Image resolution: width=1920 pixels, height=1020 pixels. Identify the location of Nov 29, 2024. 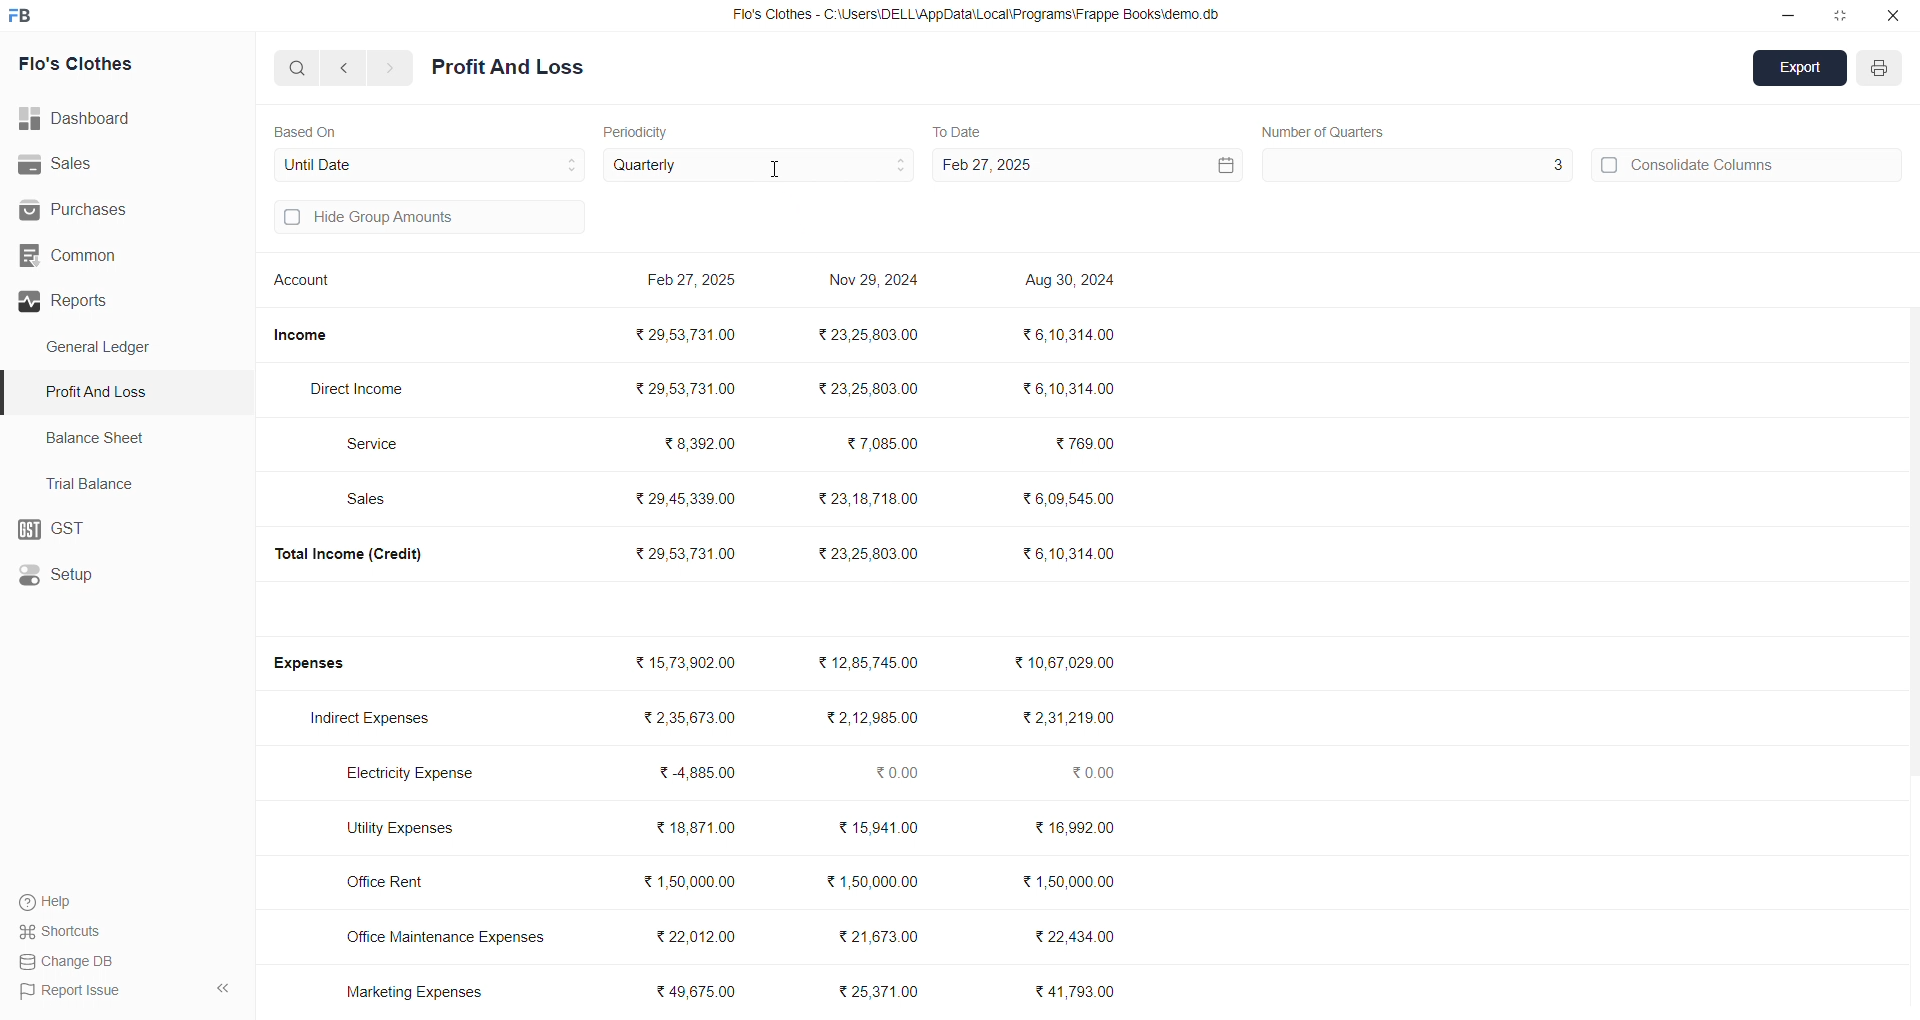
(877, 283).